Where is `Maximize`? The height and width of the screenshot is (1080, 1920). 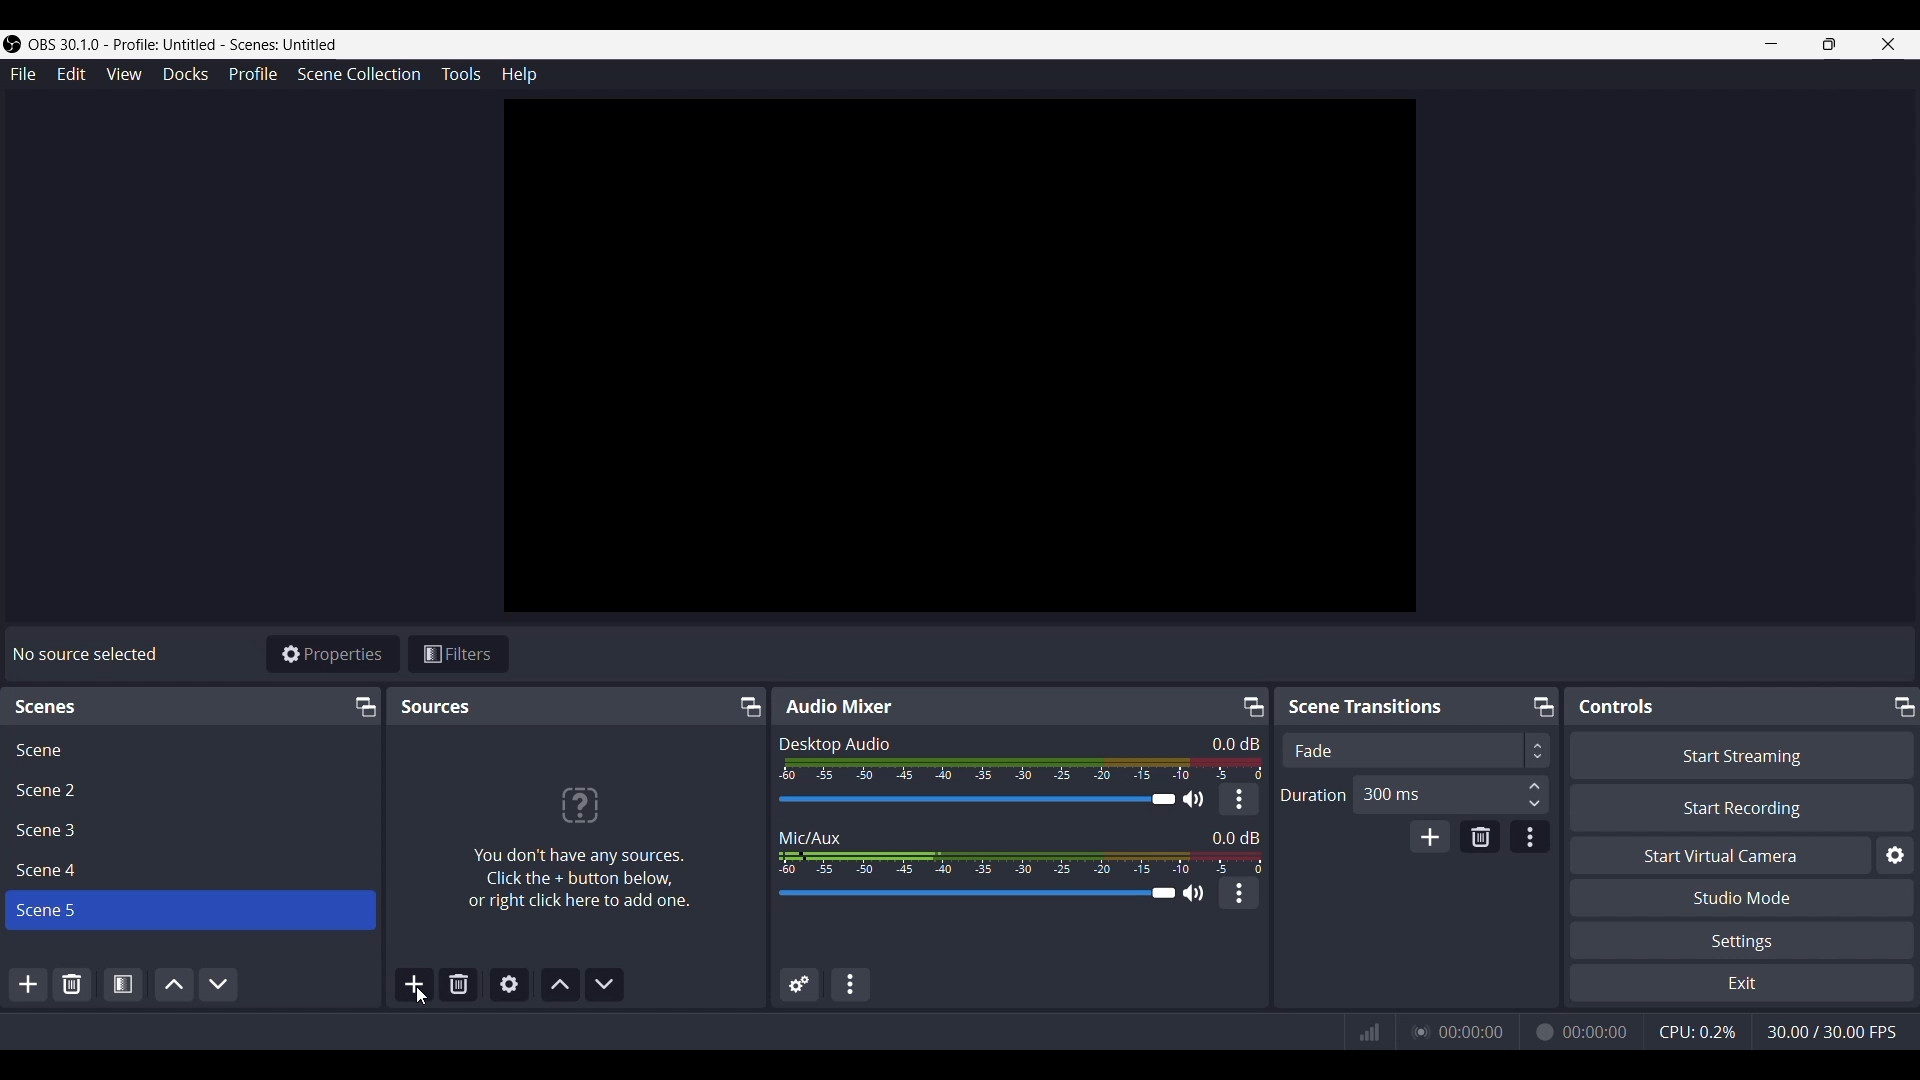
Maximize is located at coordinates (745, 706).